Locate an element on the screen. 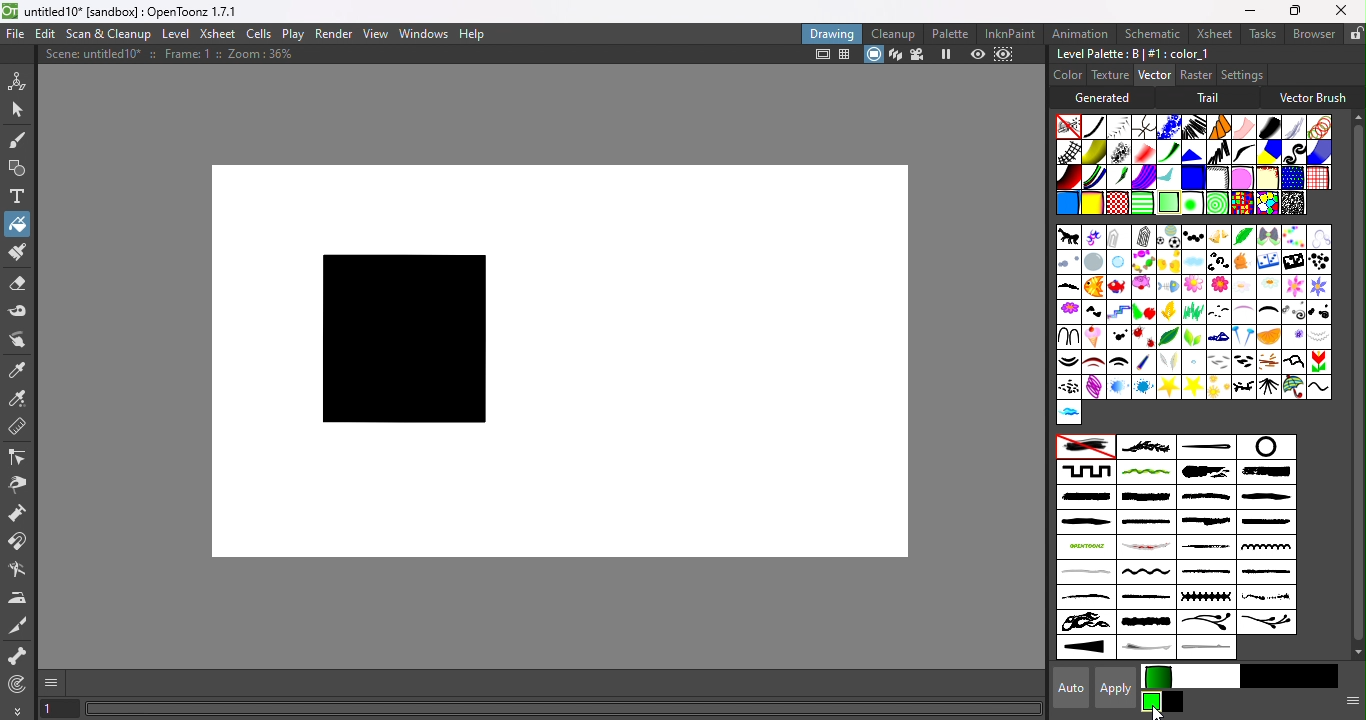 This screenshot has width=1366, height=720. Apply is located at coordinates (1118, 687).